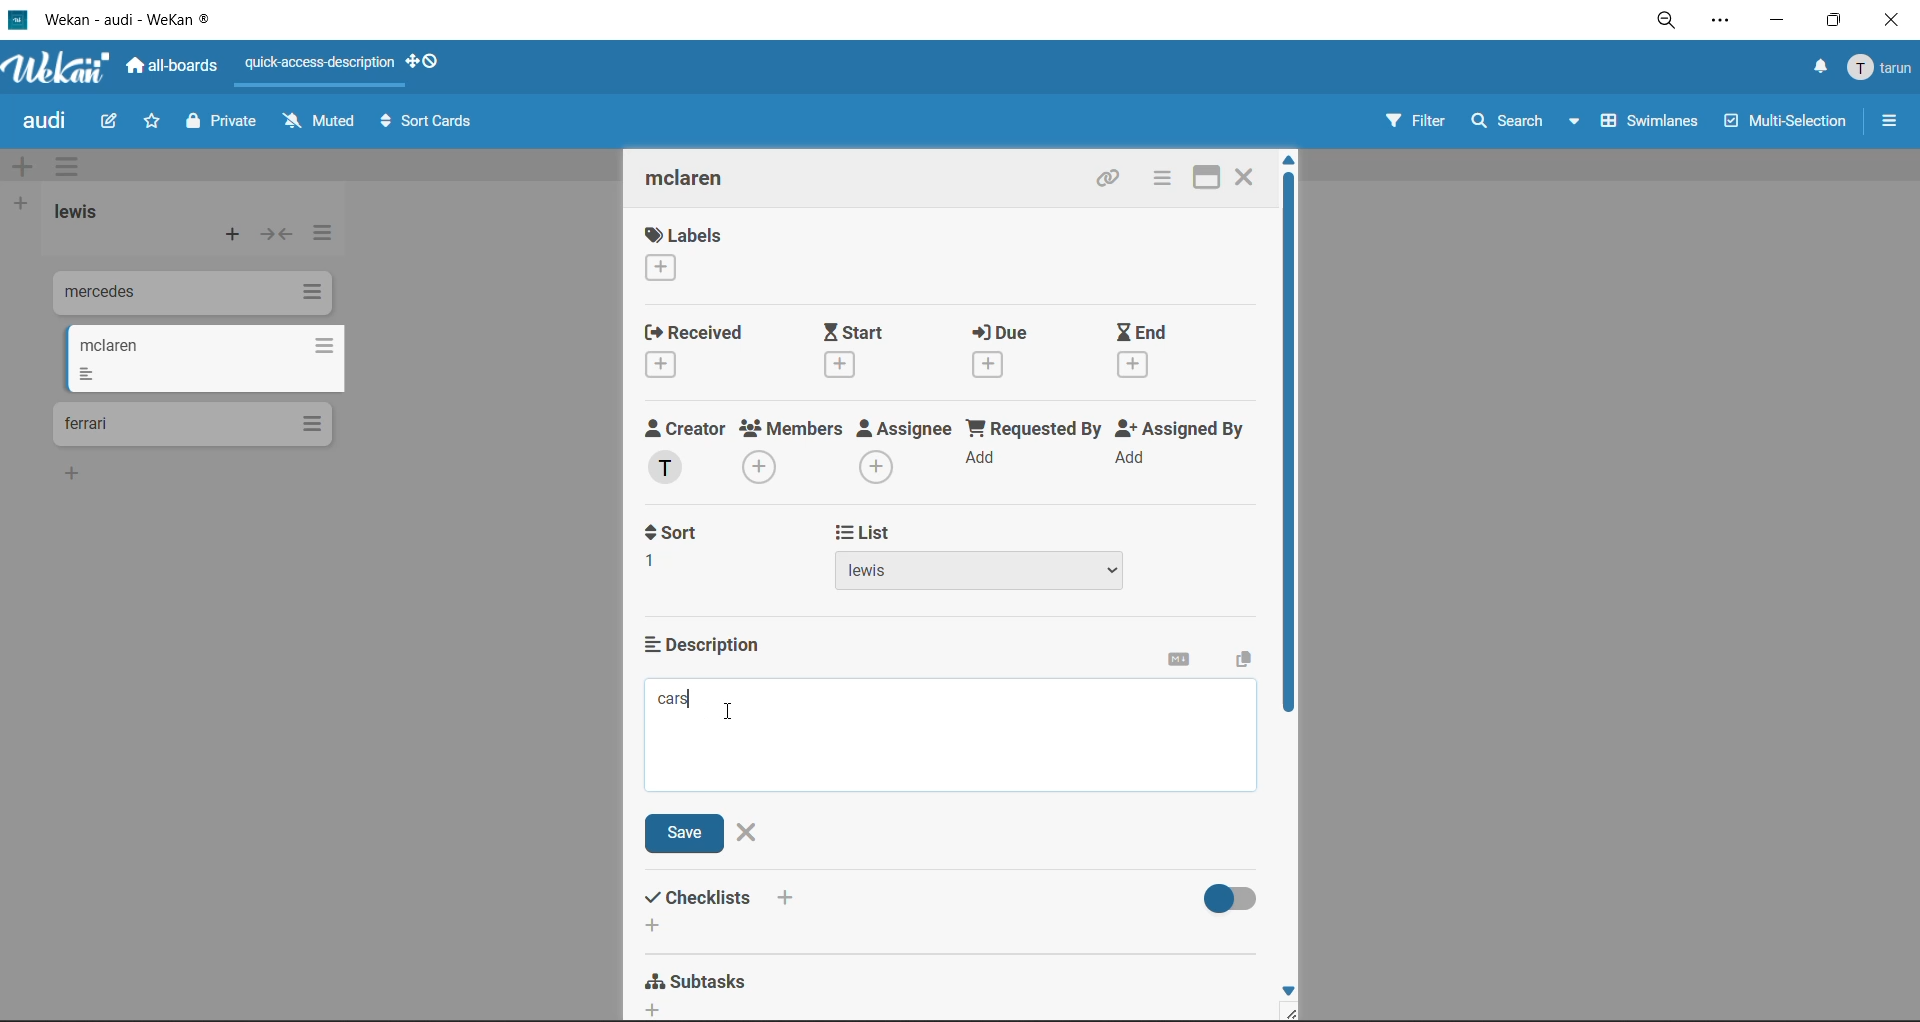  Describe the element at coordinates (987, 558) in the screenshot. I see `list` at that location.